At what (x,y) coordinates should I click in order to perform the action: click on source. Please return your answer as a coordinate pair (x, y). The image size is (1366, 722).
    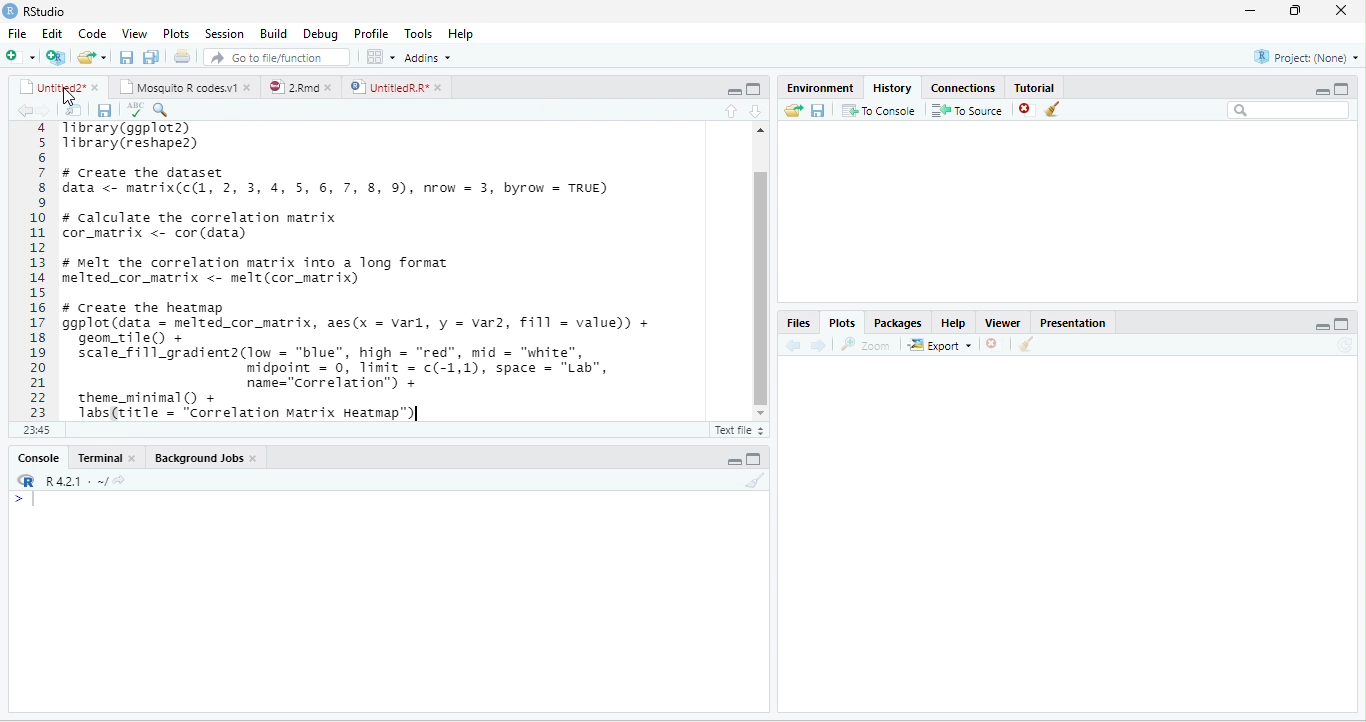
    Looking at the image, I should click on (724, 110).